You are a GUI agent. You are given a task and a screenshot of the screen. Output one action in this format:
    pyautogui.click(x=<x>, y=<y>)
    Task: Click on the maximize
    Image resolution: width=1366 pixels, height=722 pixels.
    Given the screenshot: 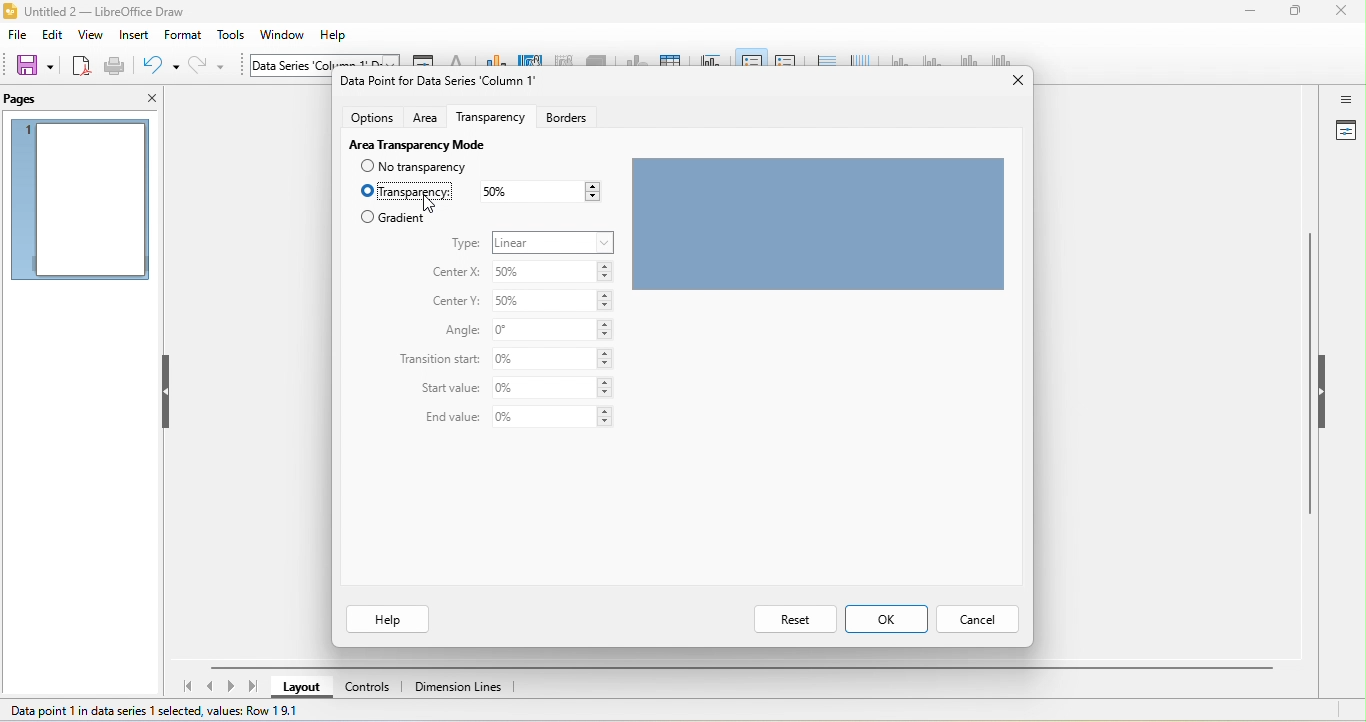 What is the action you would take?
    pyautogui.click(x=1295, y=12)
    